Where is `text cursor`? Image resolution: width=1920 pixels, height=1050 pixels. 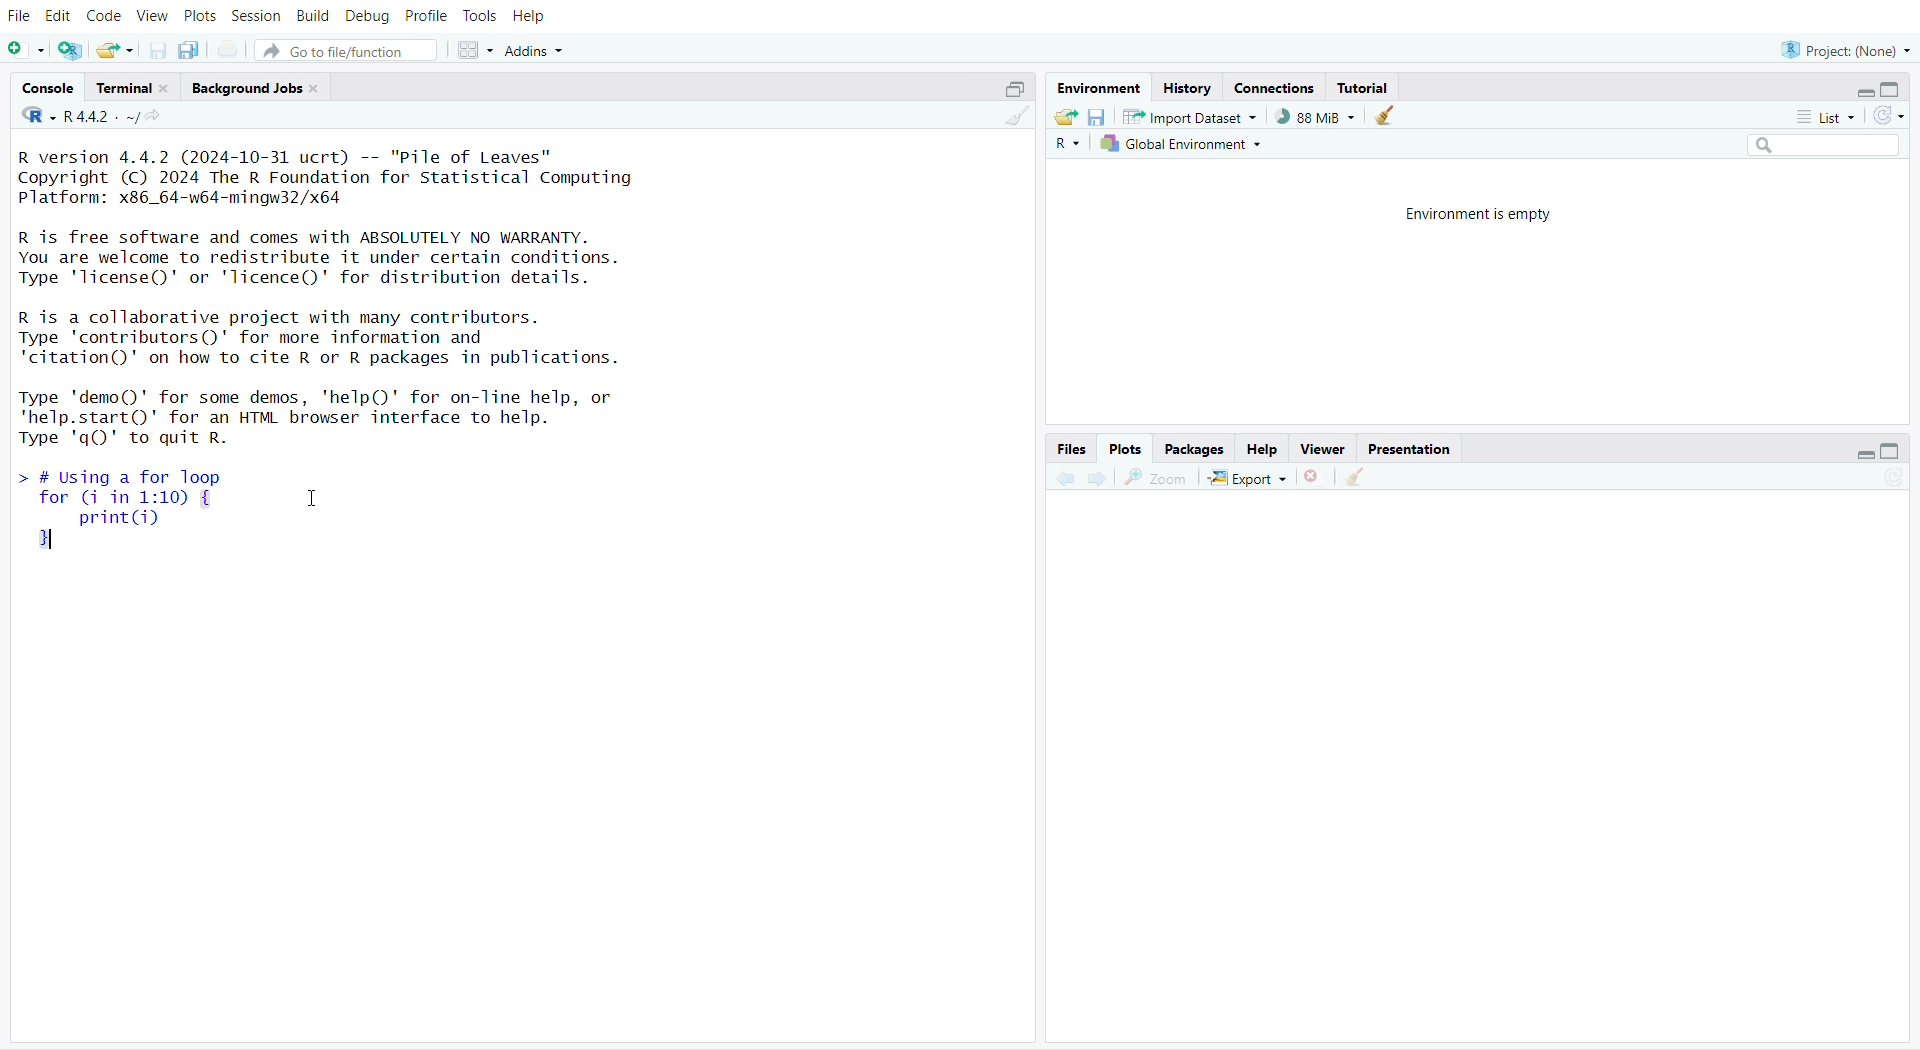 text cursor is located at coordinates (58, 542).